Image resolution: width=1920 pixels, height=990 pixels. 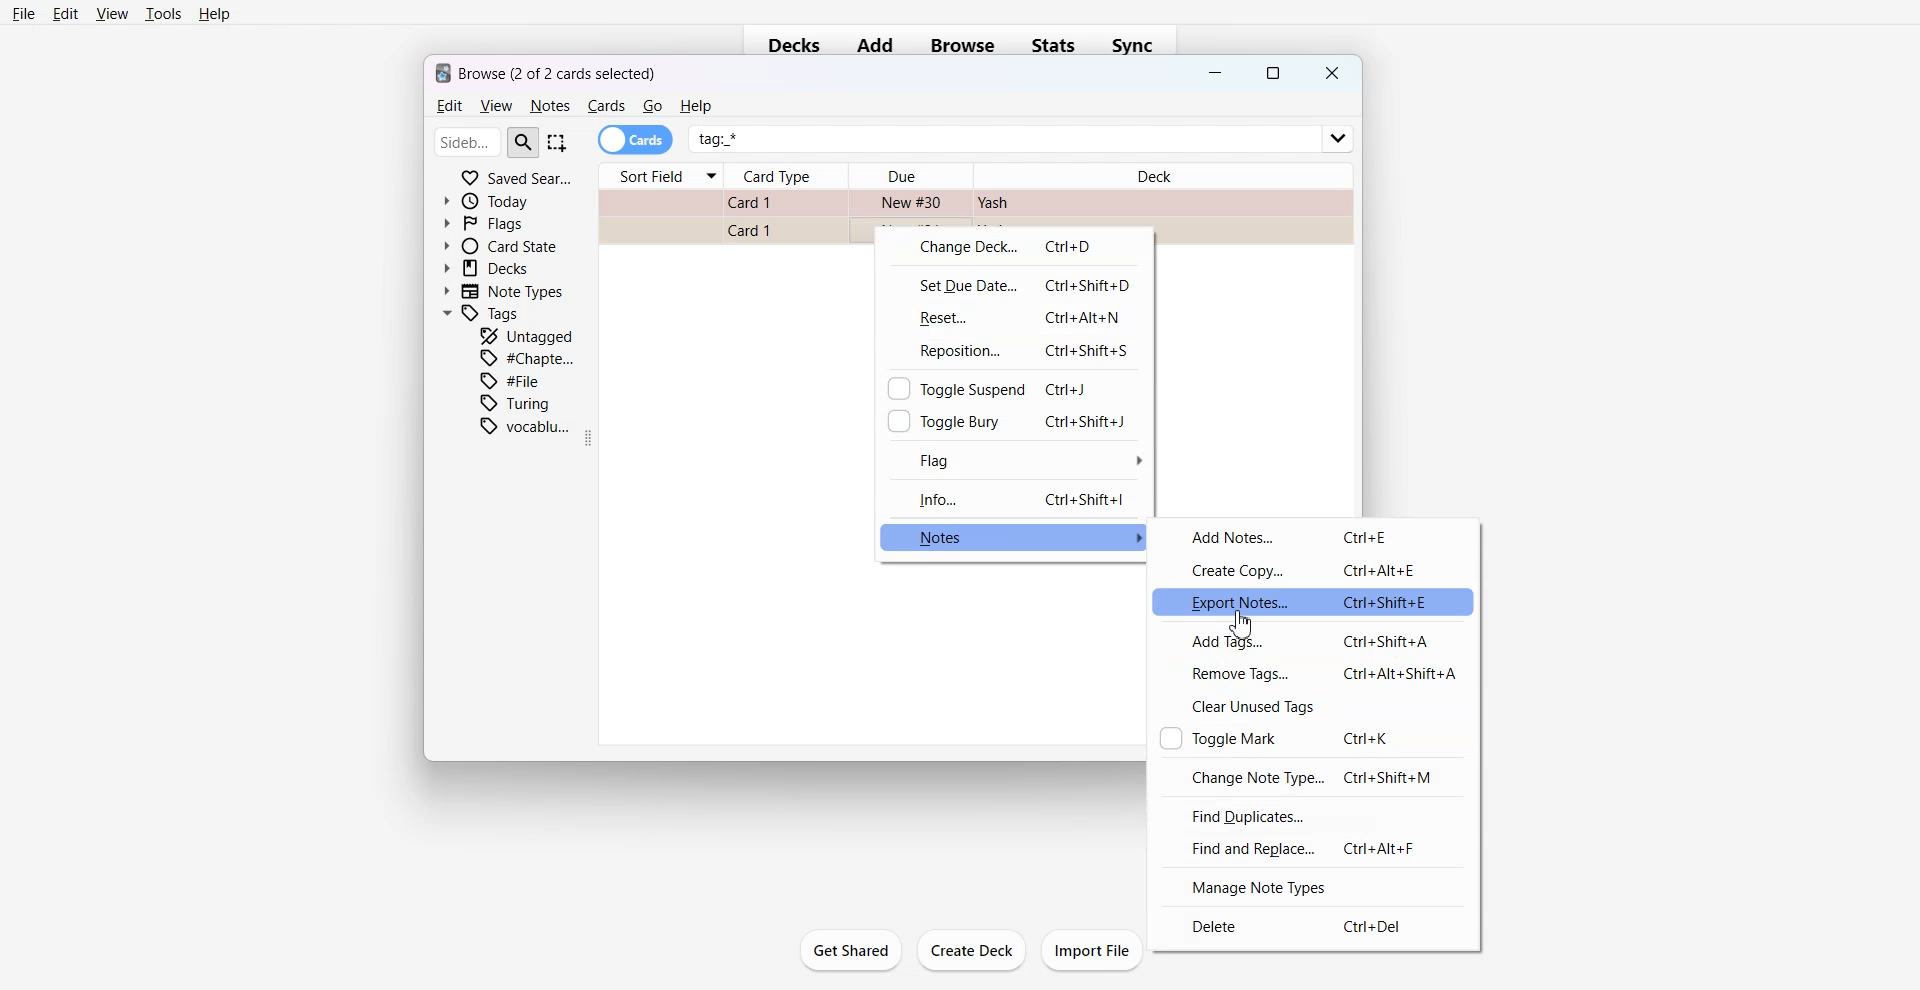 What do you see at coordinates (527, 335) in the screenshot?
I see `Untagged` at bounding box center [527, 335].